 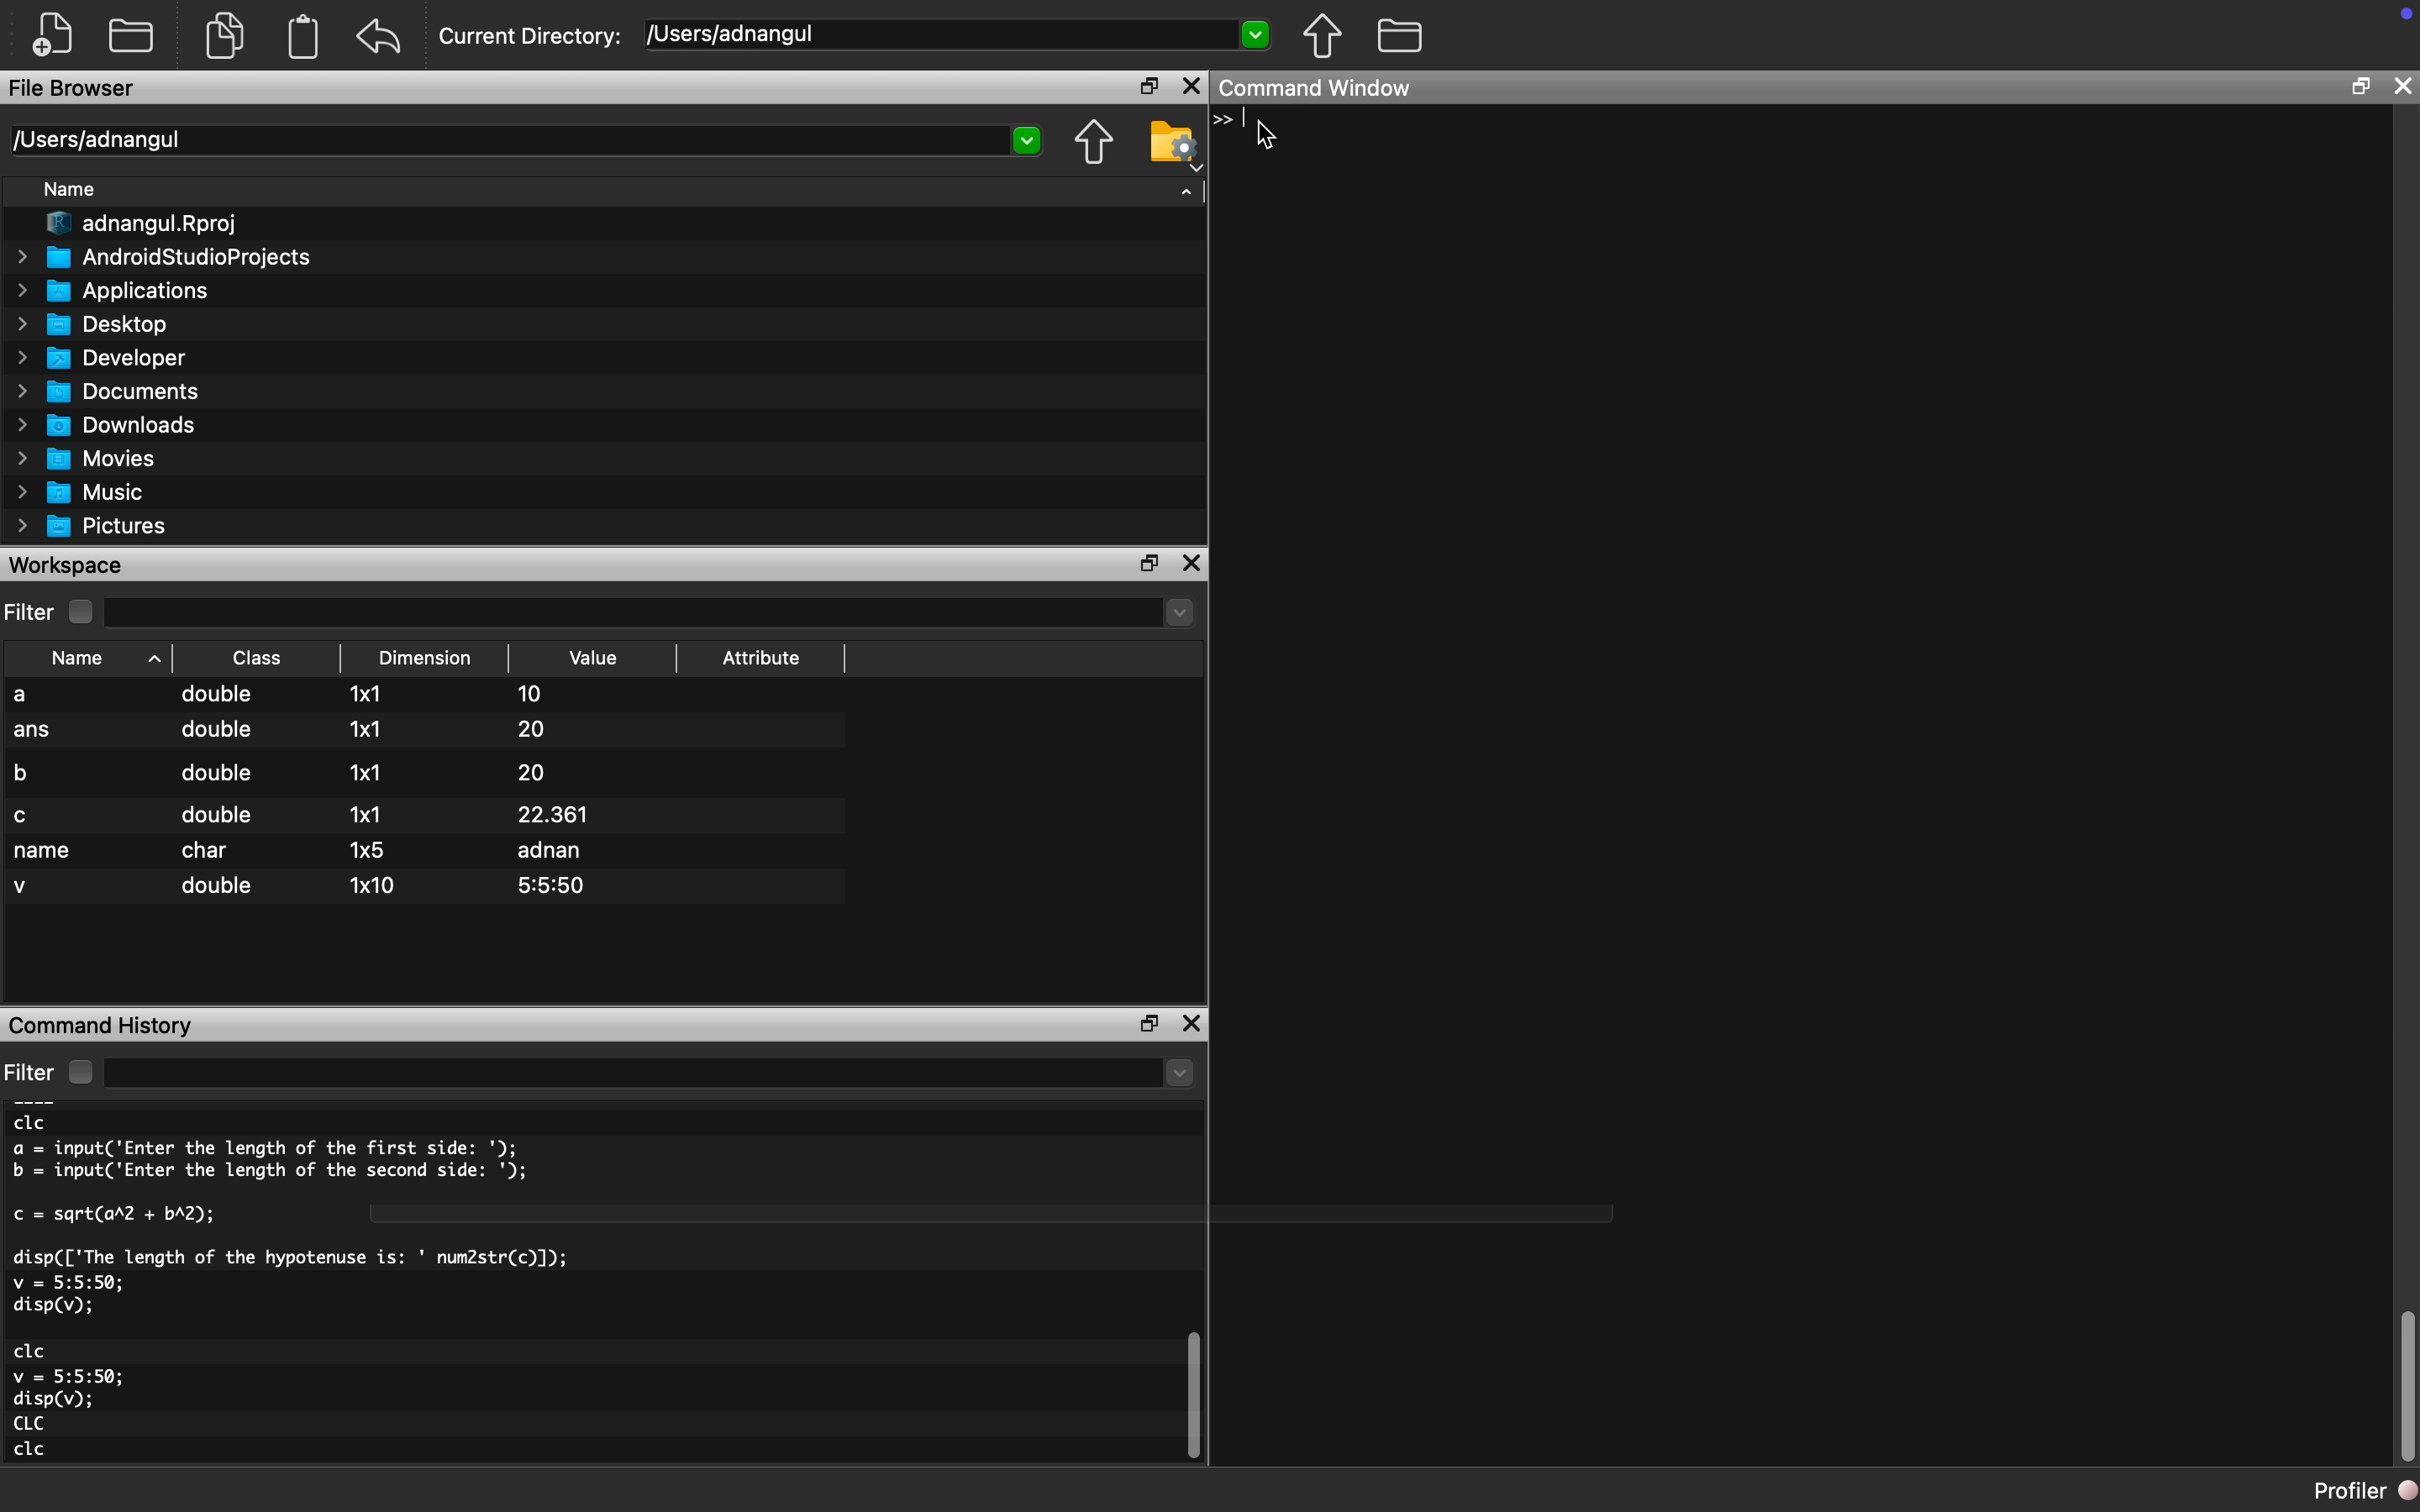 I want to click on >  AndroidStudioProjects, so click(x=164, y=260).